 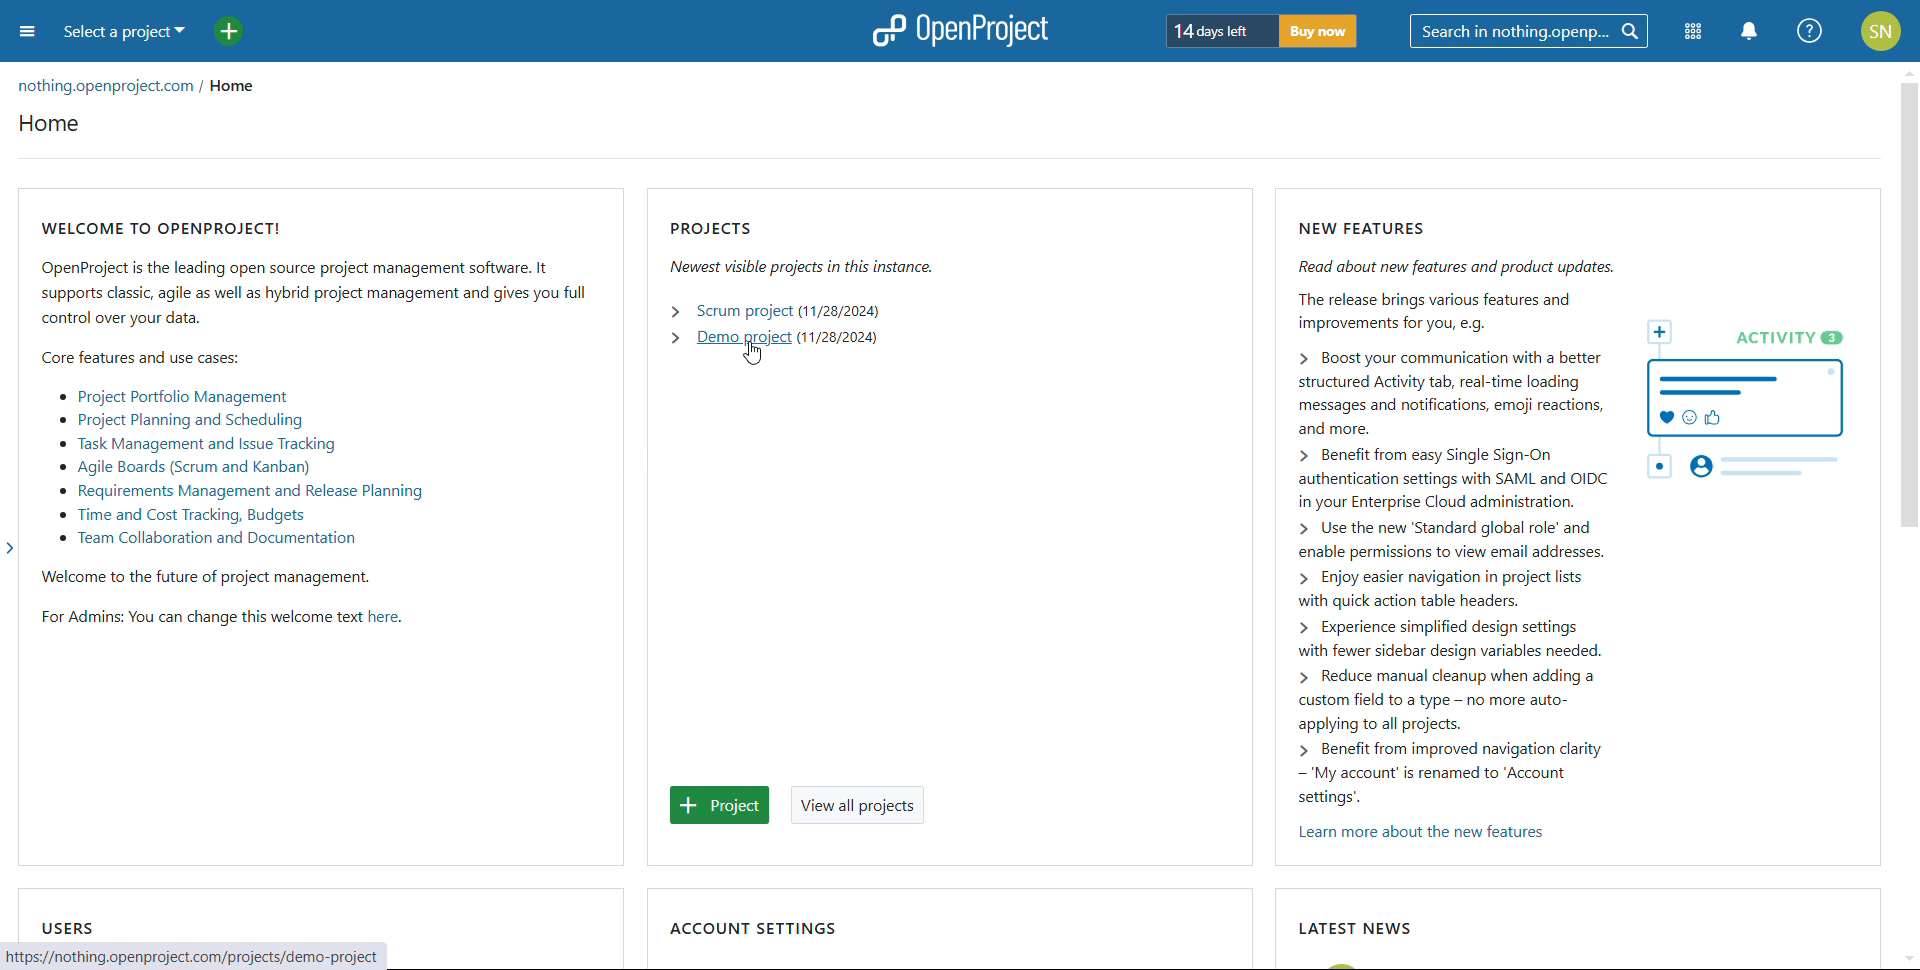 What do you see at coordinates (180, 420) in the screenshot?
I see `project planning & scheduling` at bounding box center [180, 420].